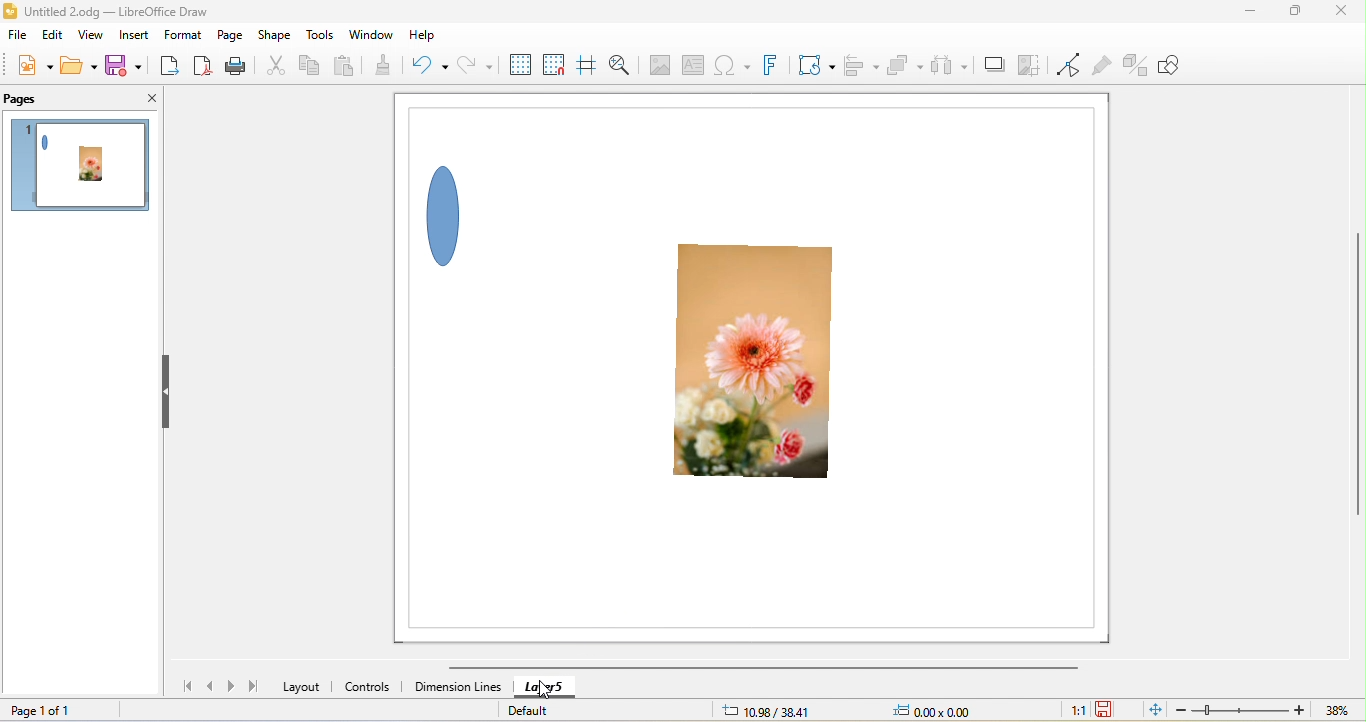  I want to click on transformation, so click(817, 65).